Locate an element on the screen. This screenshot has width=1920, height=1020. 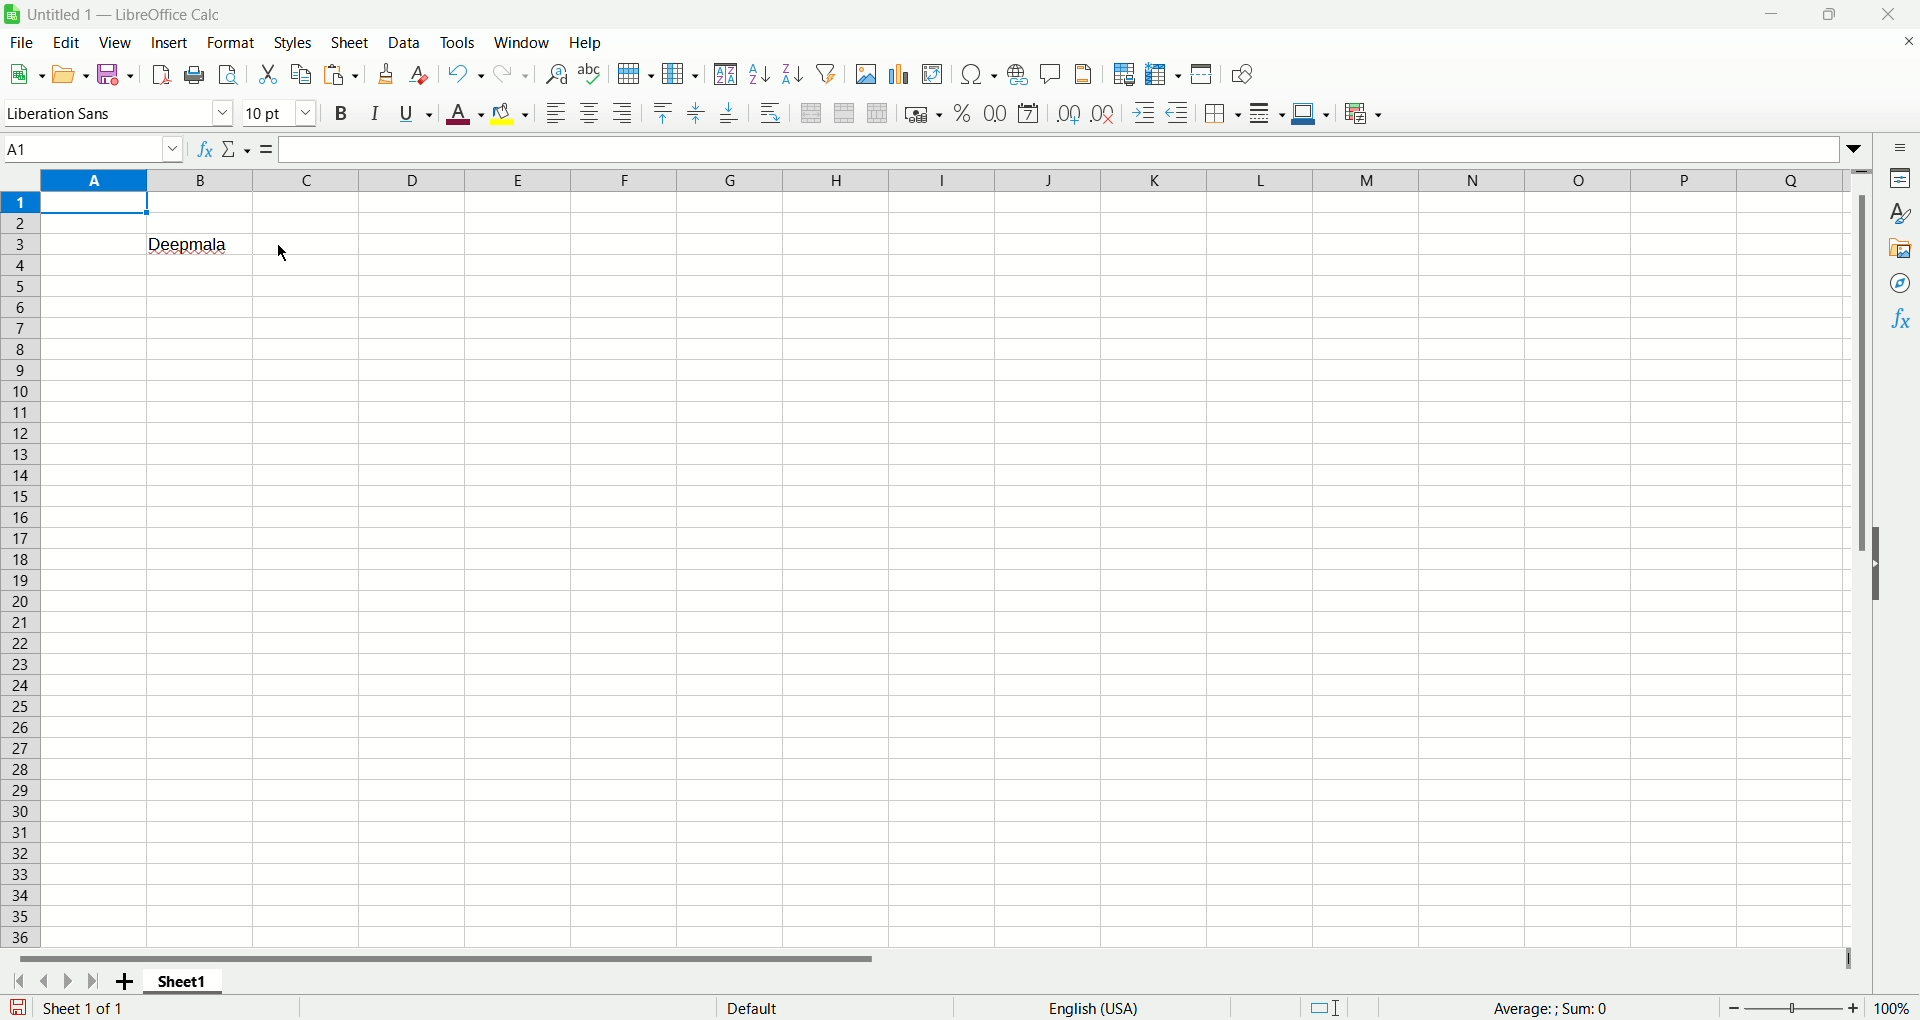
Export as pdf is located at coordinates (161, 74).